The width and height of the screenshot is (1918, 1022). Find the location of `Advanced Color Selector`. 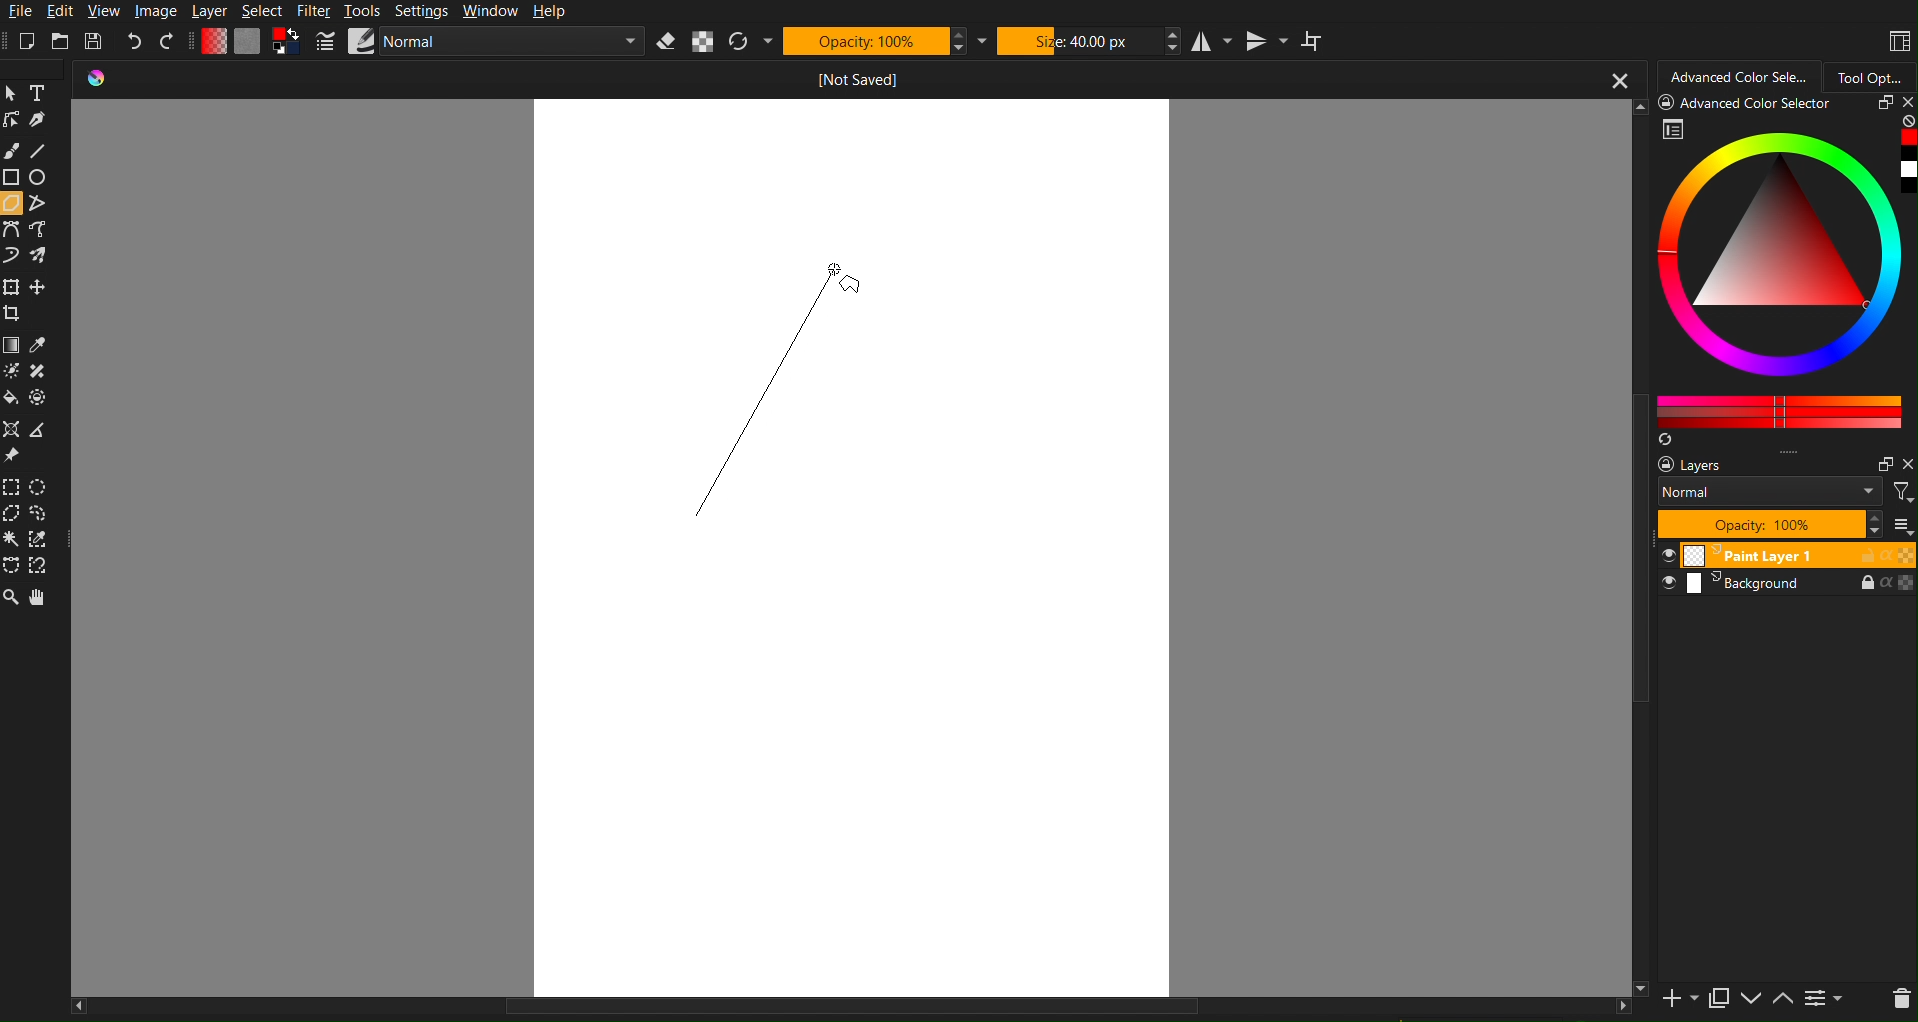

Advanced Color Selector is located at coordinates (1789, 274).